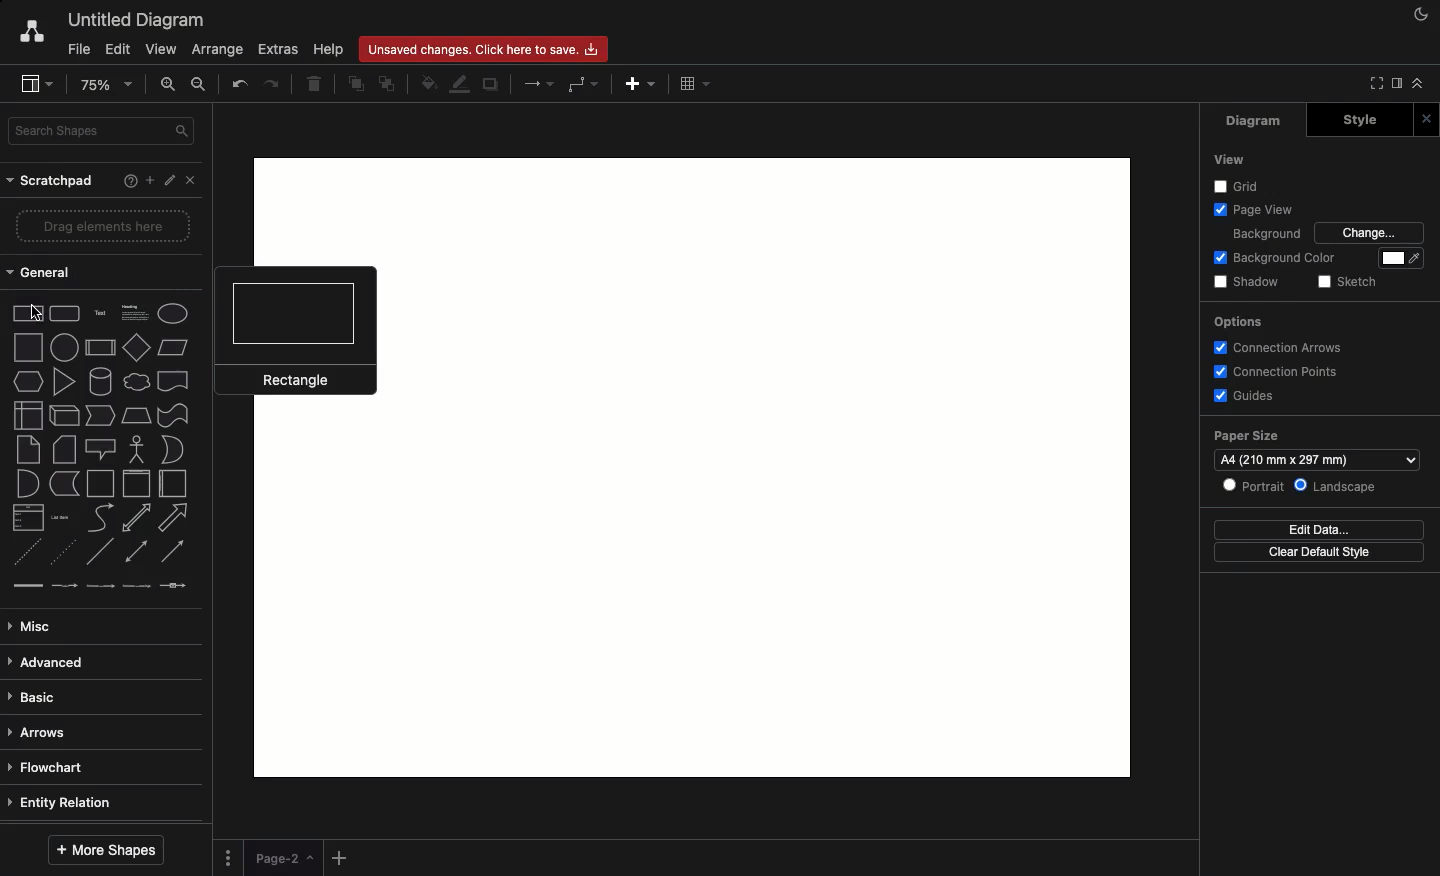  What do you see at coordinates (1372, 83) in the screenshot?
I see `Full screen` at bounding box center [1372, 83].